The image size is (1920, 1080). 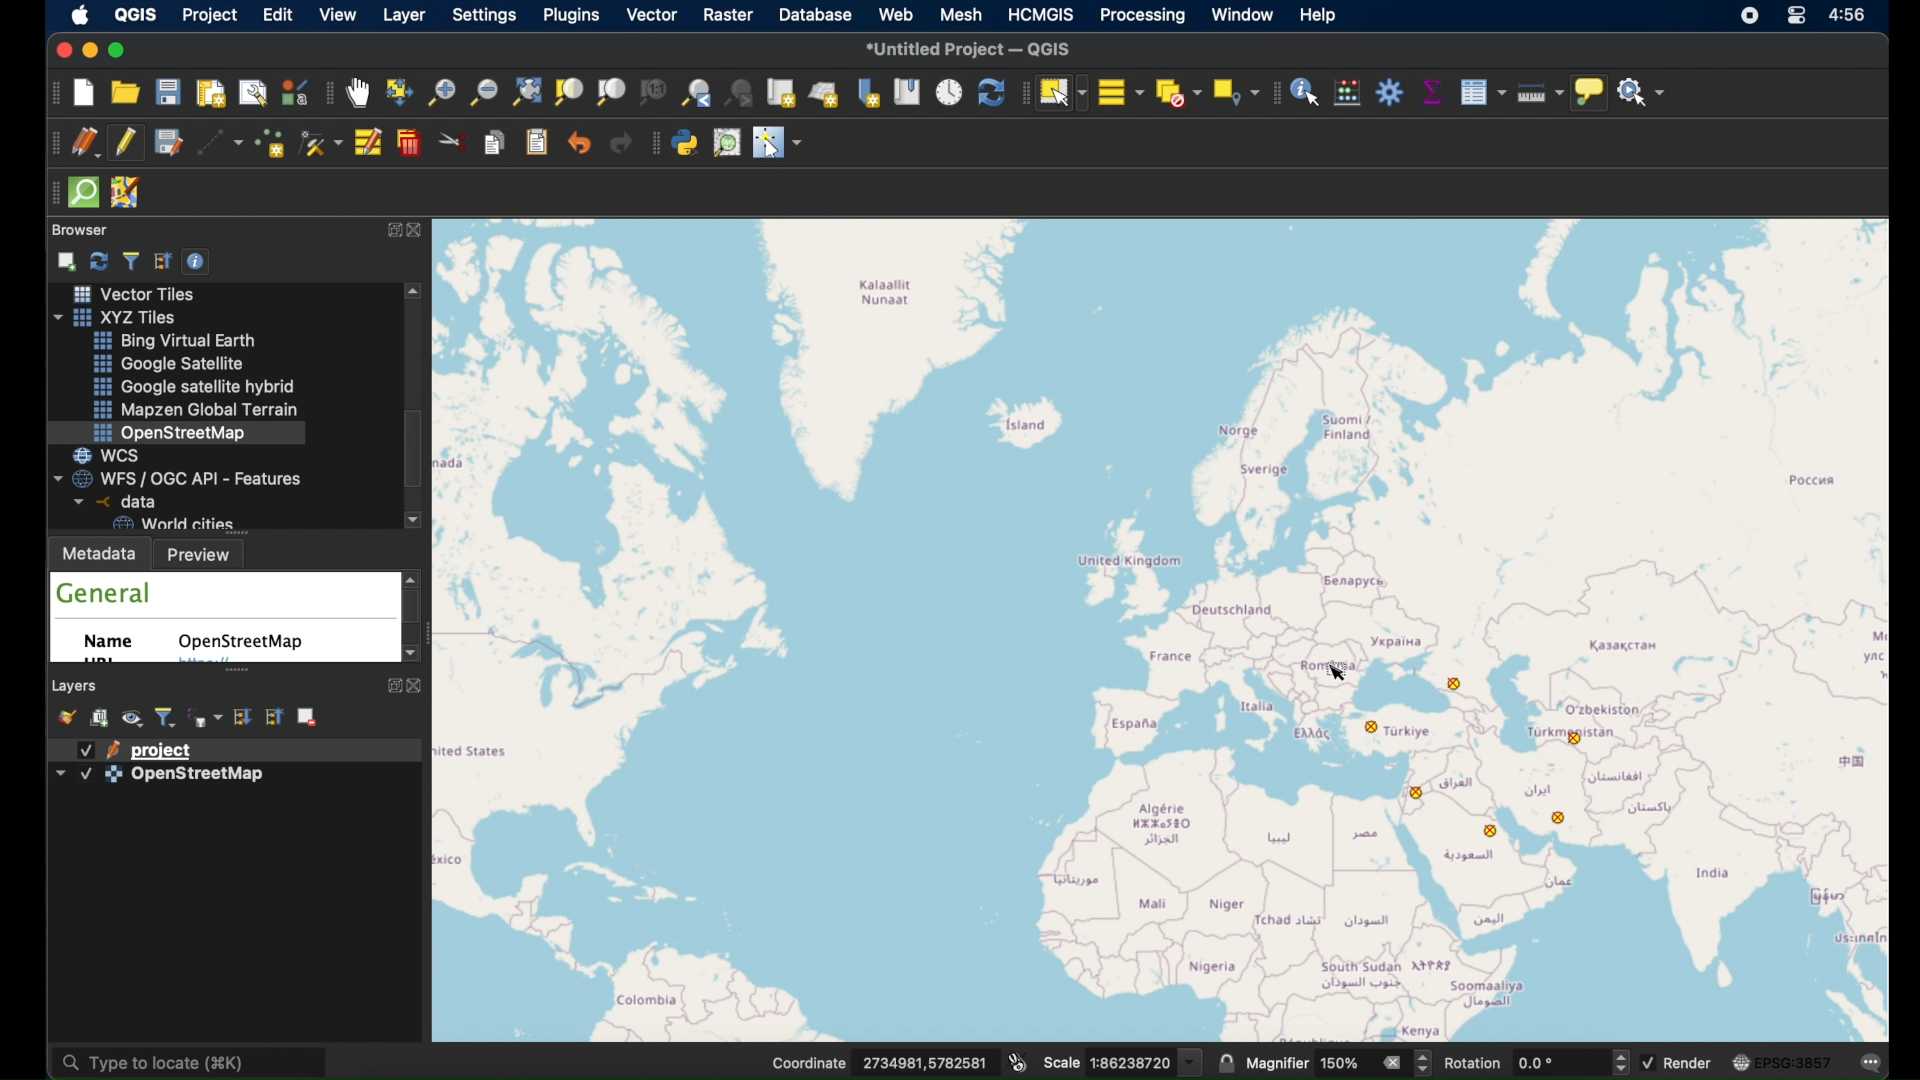 I want to click on modify attributes, so click(x=370, y=144).